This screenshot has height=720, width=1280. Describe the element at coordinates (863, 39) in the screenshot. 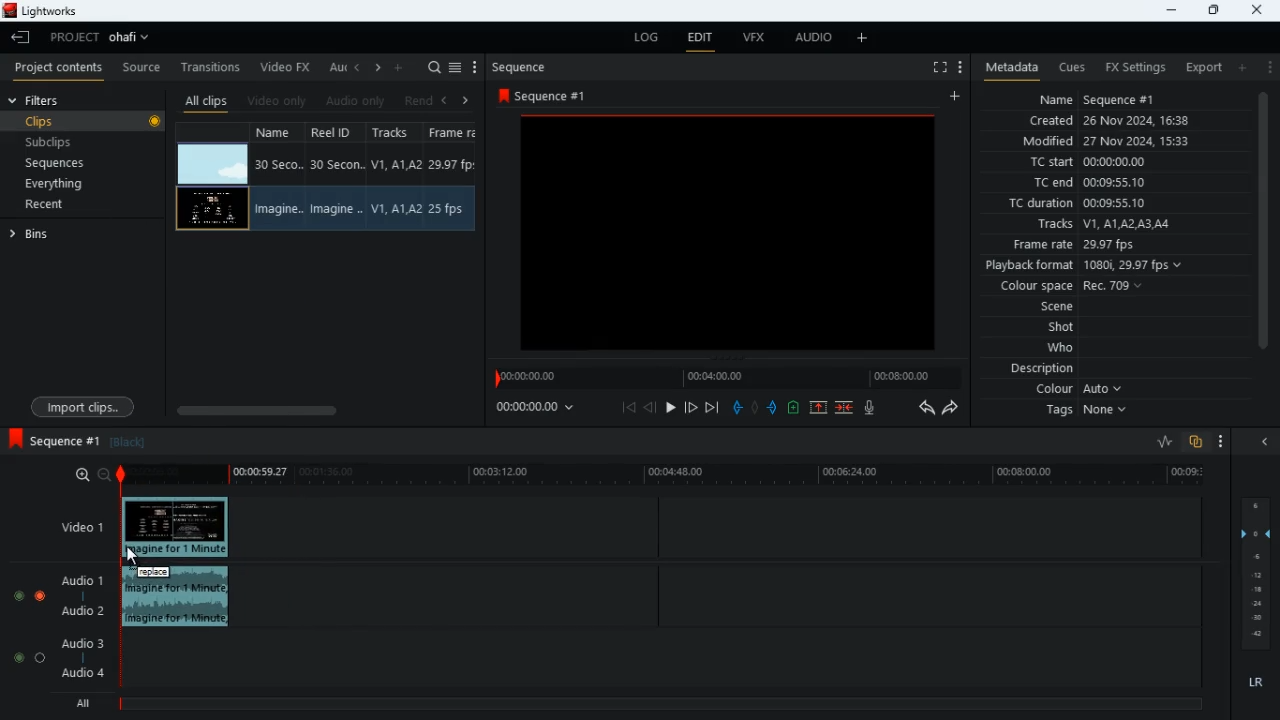

I see `add` at that location.